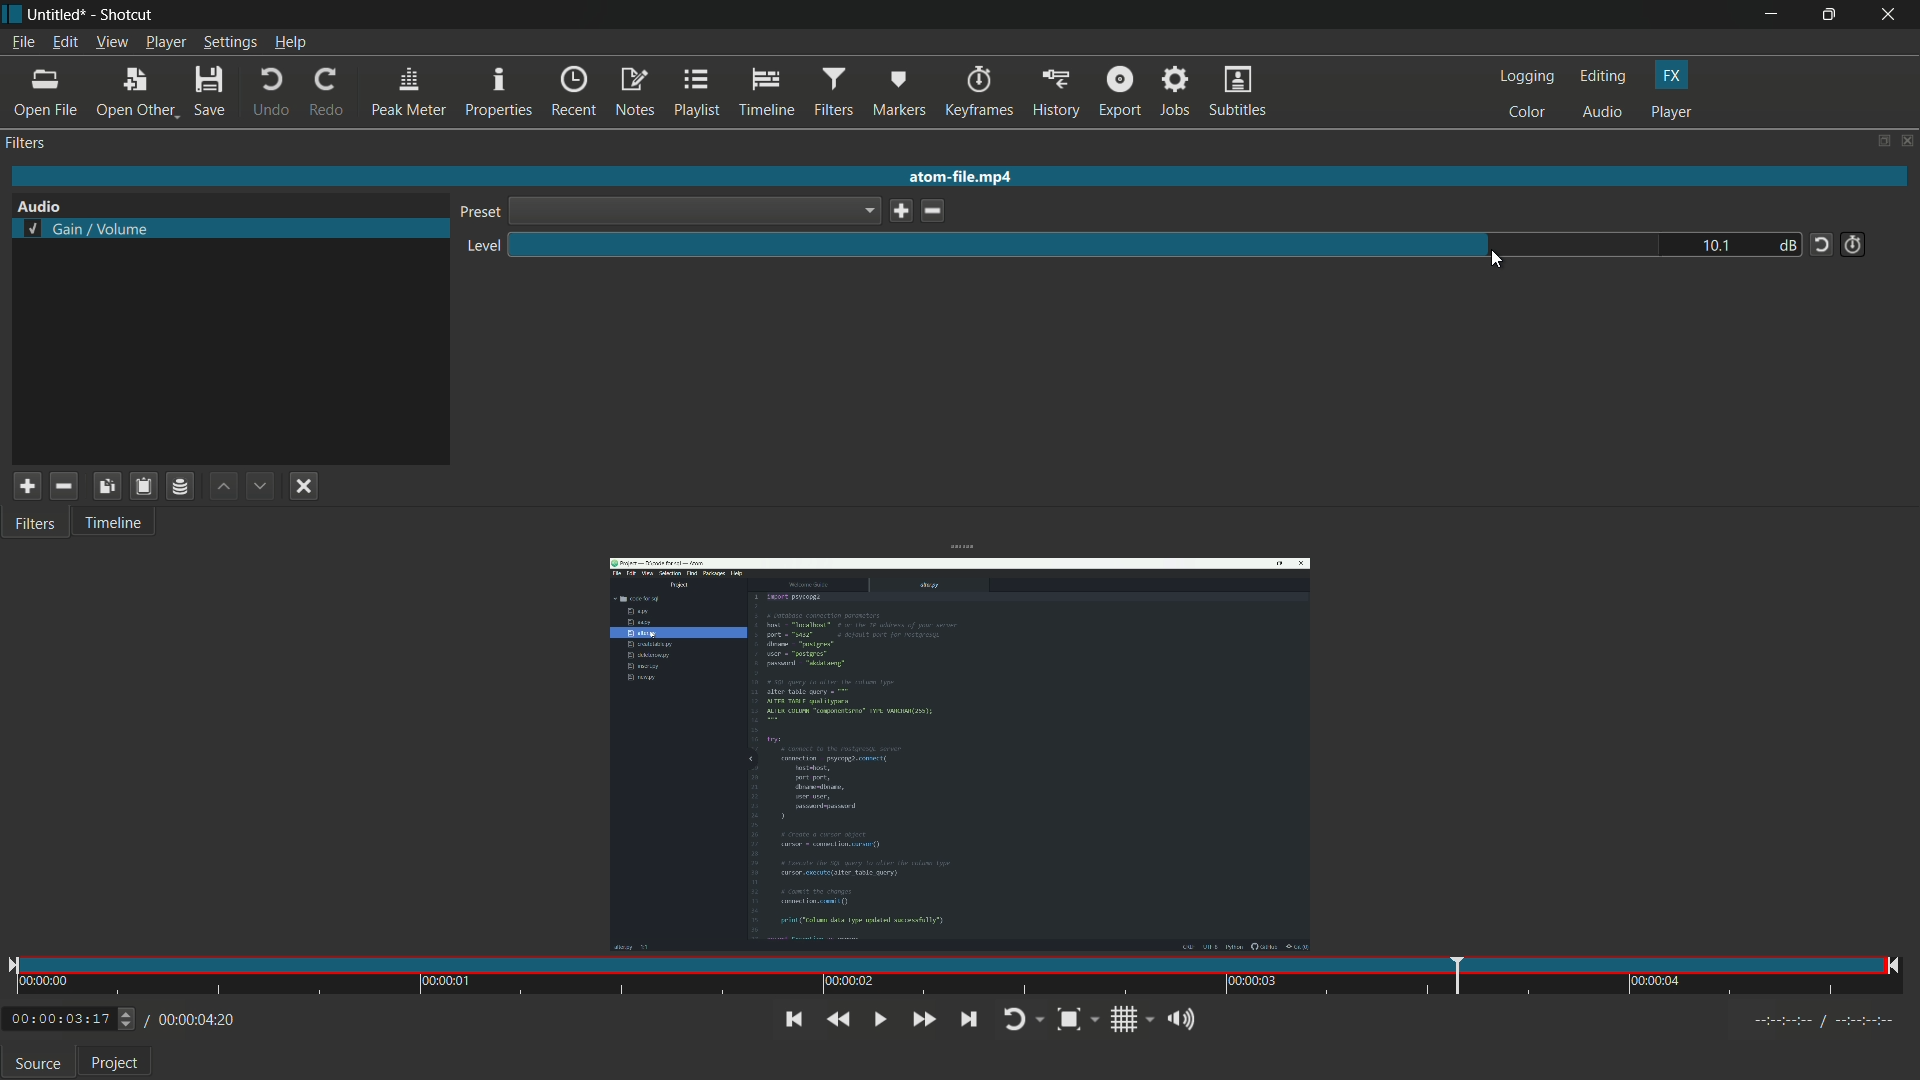  What do you see at coordinates (1085, 243) in the screenshot?
I see `level adjustment bar` at bounding box center [1085, 243].